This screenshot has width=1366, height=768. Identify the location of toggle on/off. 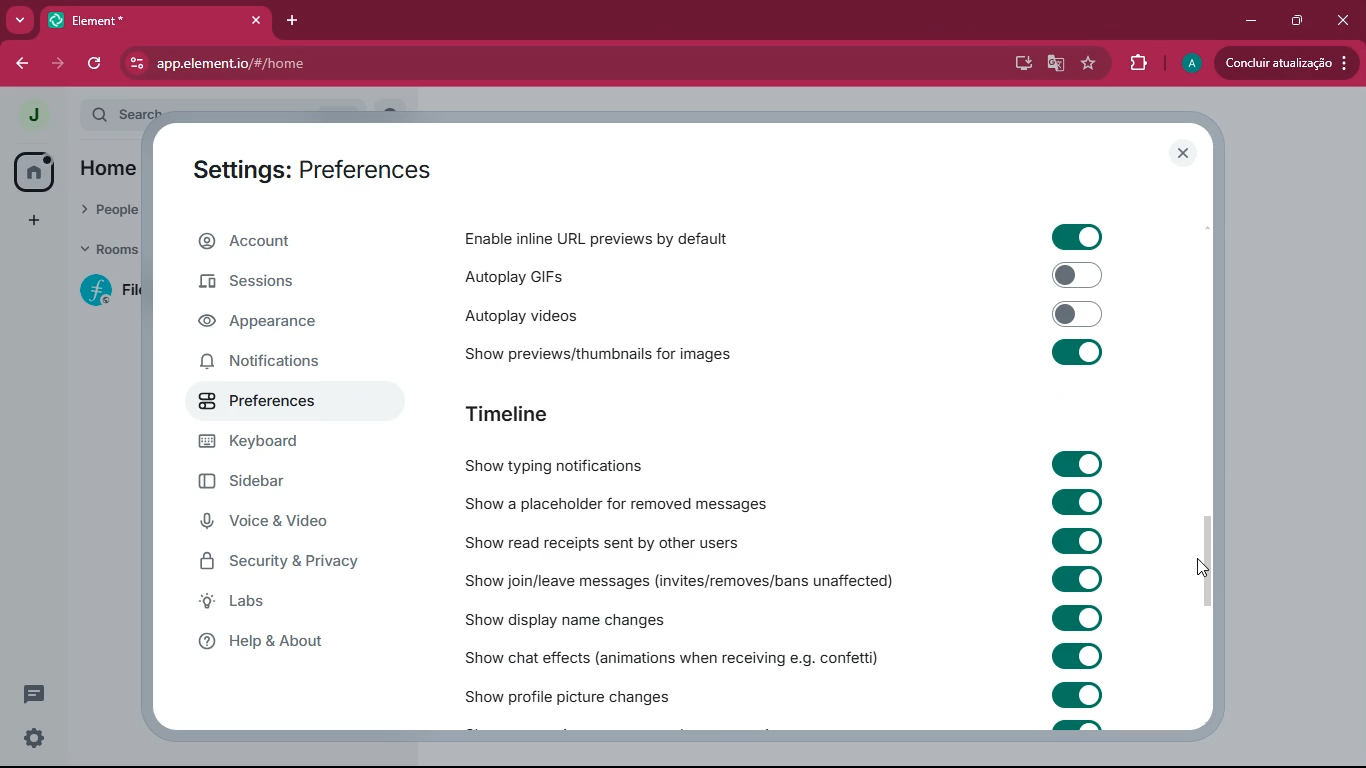
(1078, 275).